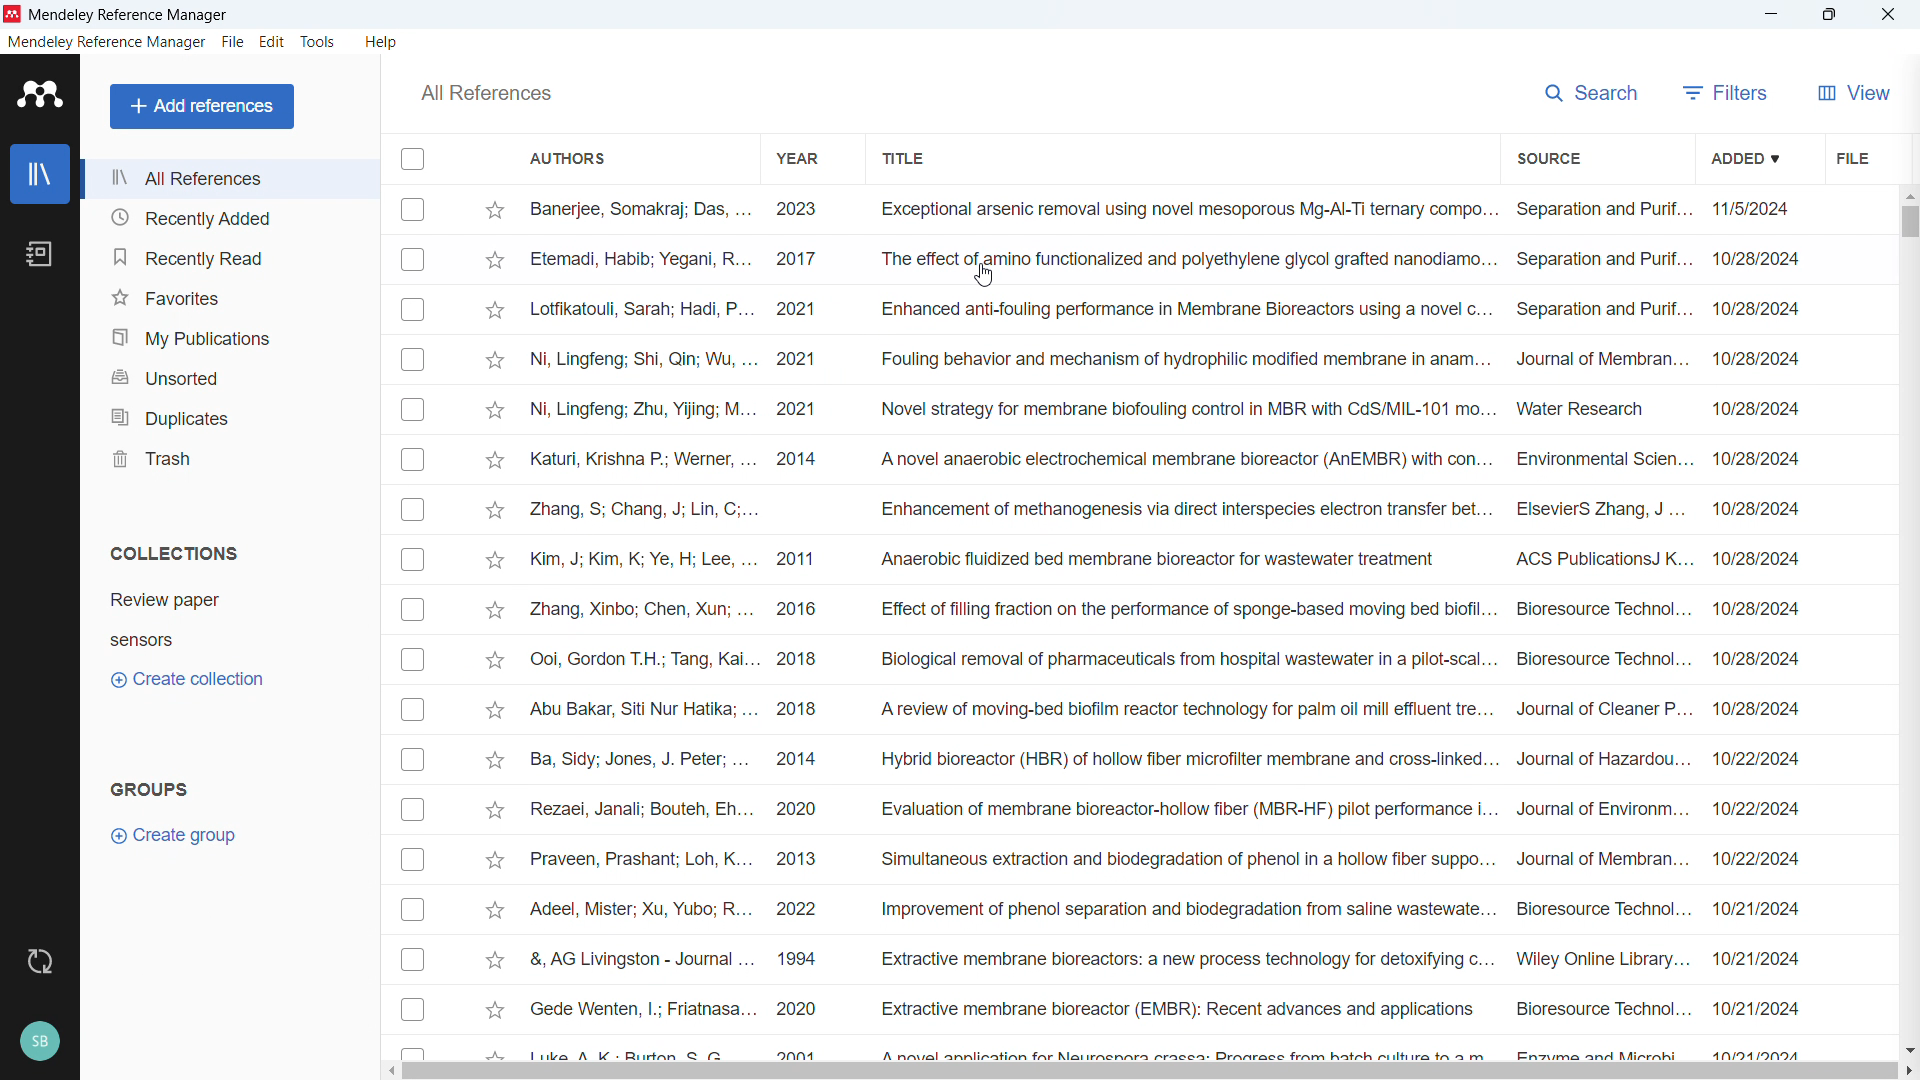 The image size is (1920, 1080). Describe the element at coordinates (1908, 194) in the screenshot. I see `Scroll up ` at that location.